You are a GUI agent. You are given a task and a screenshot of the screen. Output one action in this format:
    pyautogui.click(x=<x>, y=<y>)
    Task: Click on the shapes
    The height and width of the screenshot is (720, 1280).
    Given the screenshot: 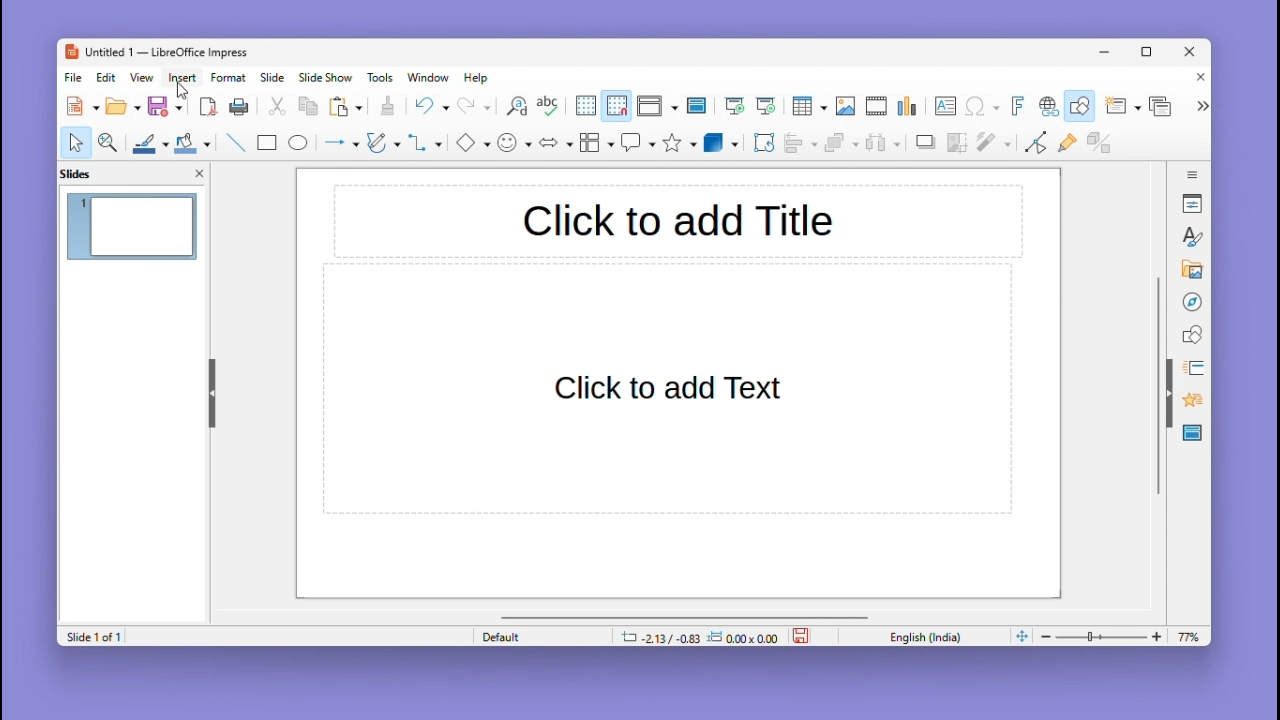 What is the action you would take?
    pyautogui.click(x=1192, y=333)
    